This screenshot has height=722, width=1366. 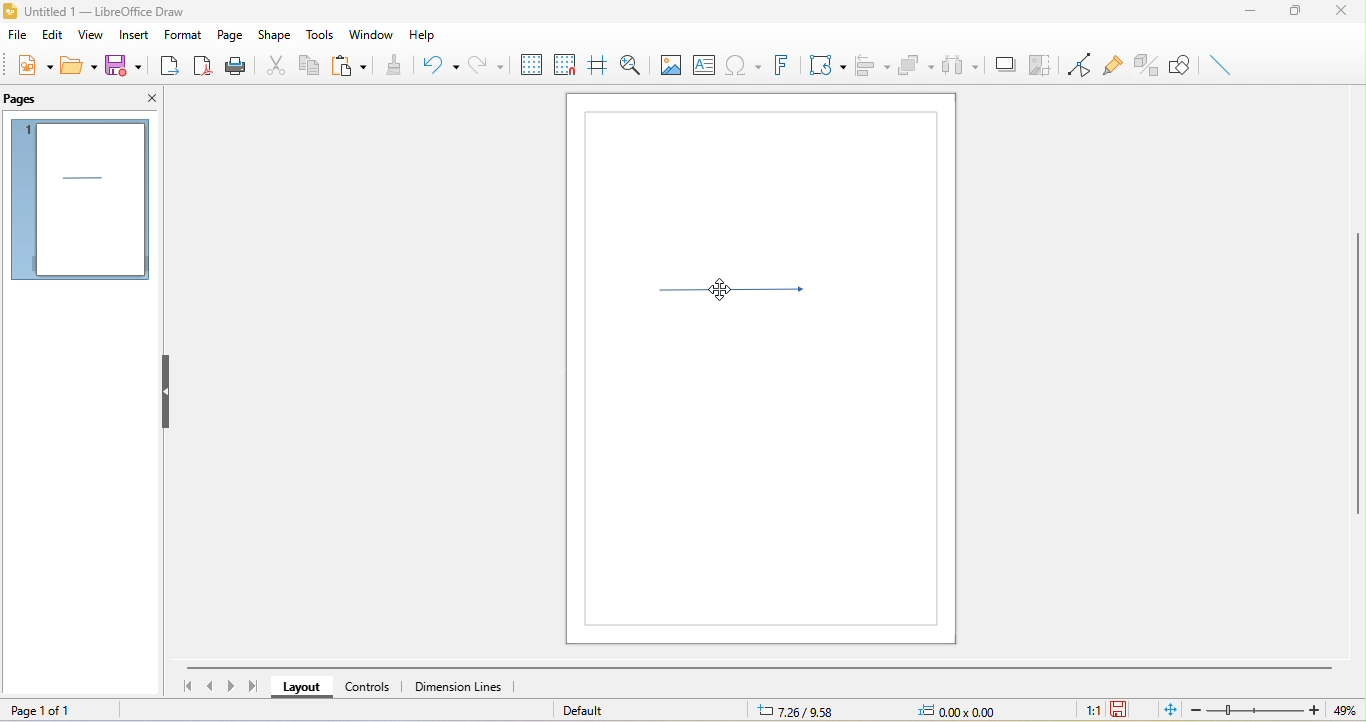 I want to click on font work text, so click(x=780, y=65).